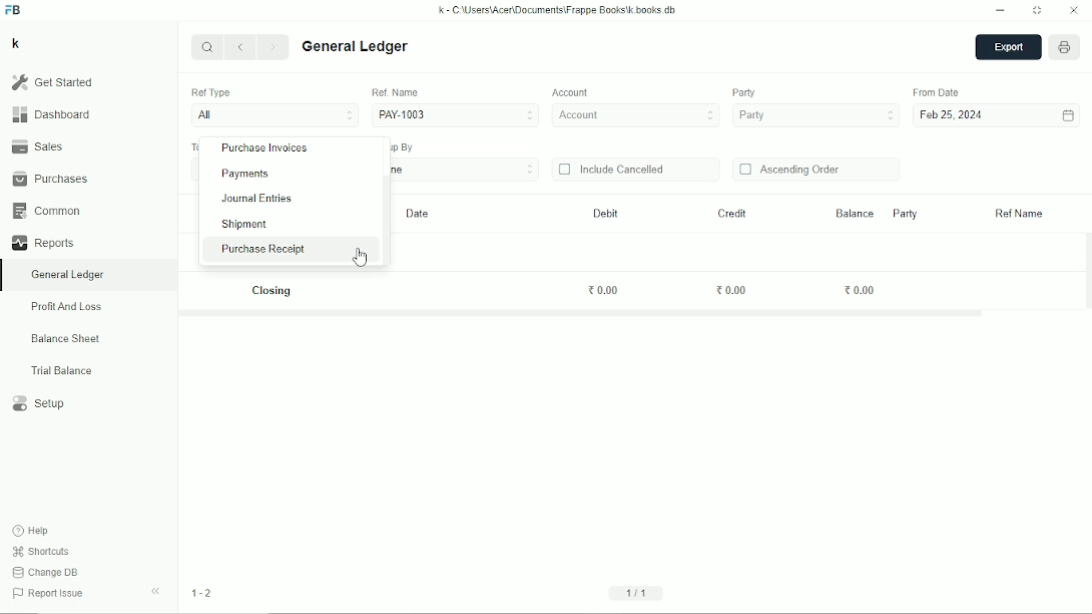 This screenshot has height=614, width=1092. Describe the element at coordinates (46, 211) in the screenshot. I see `Common` at that location.